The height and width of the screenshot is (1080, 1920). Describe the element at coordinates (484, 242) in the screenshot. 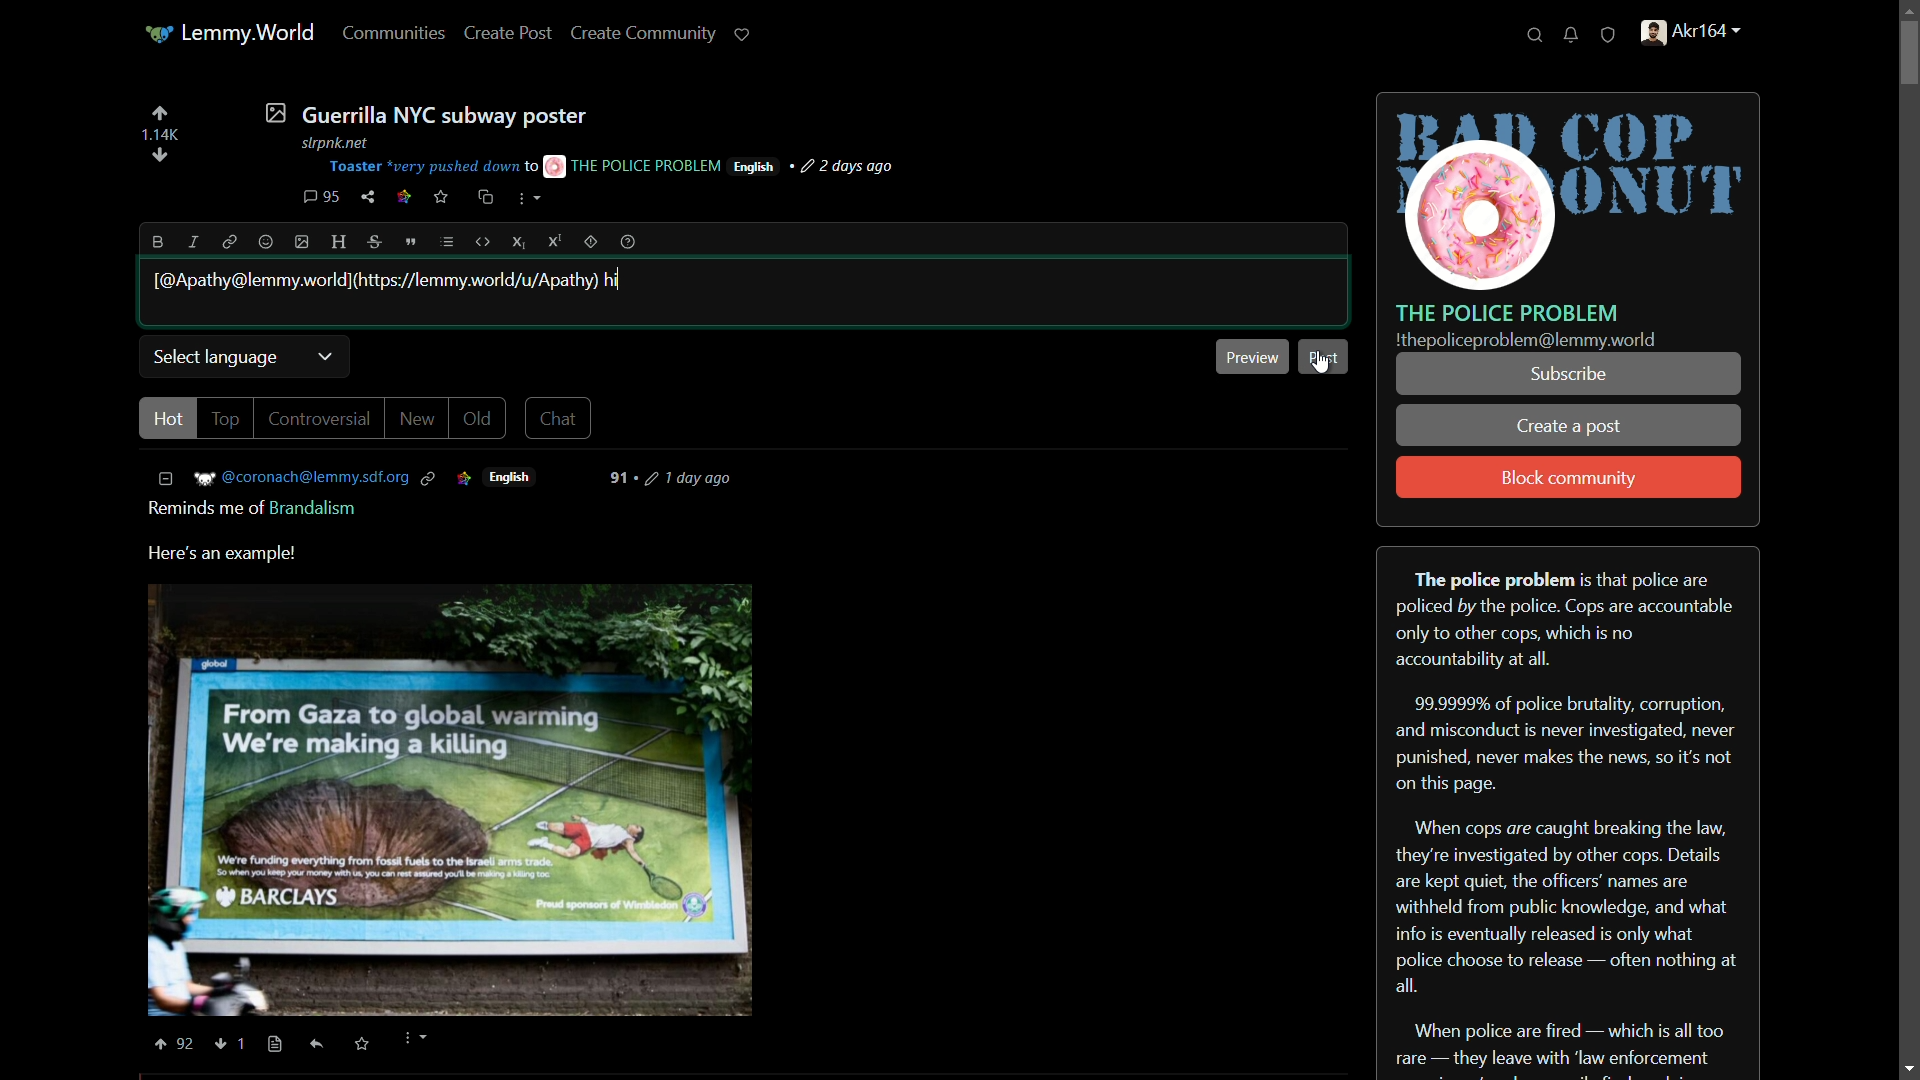

I see `code` at that location.